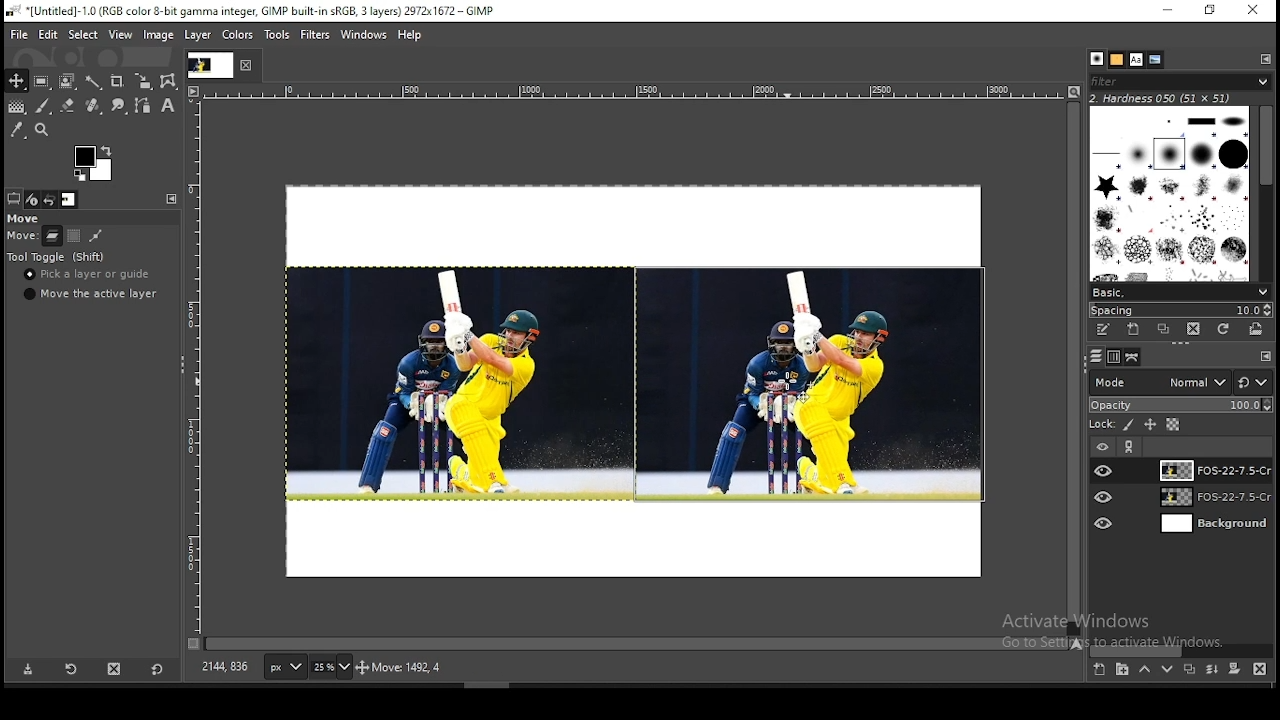 The width and height of the screenshot is (1280, 720). I want to click on move channels, so click(73, 236).